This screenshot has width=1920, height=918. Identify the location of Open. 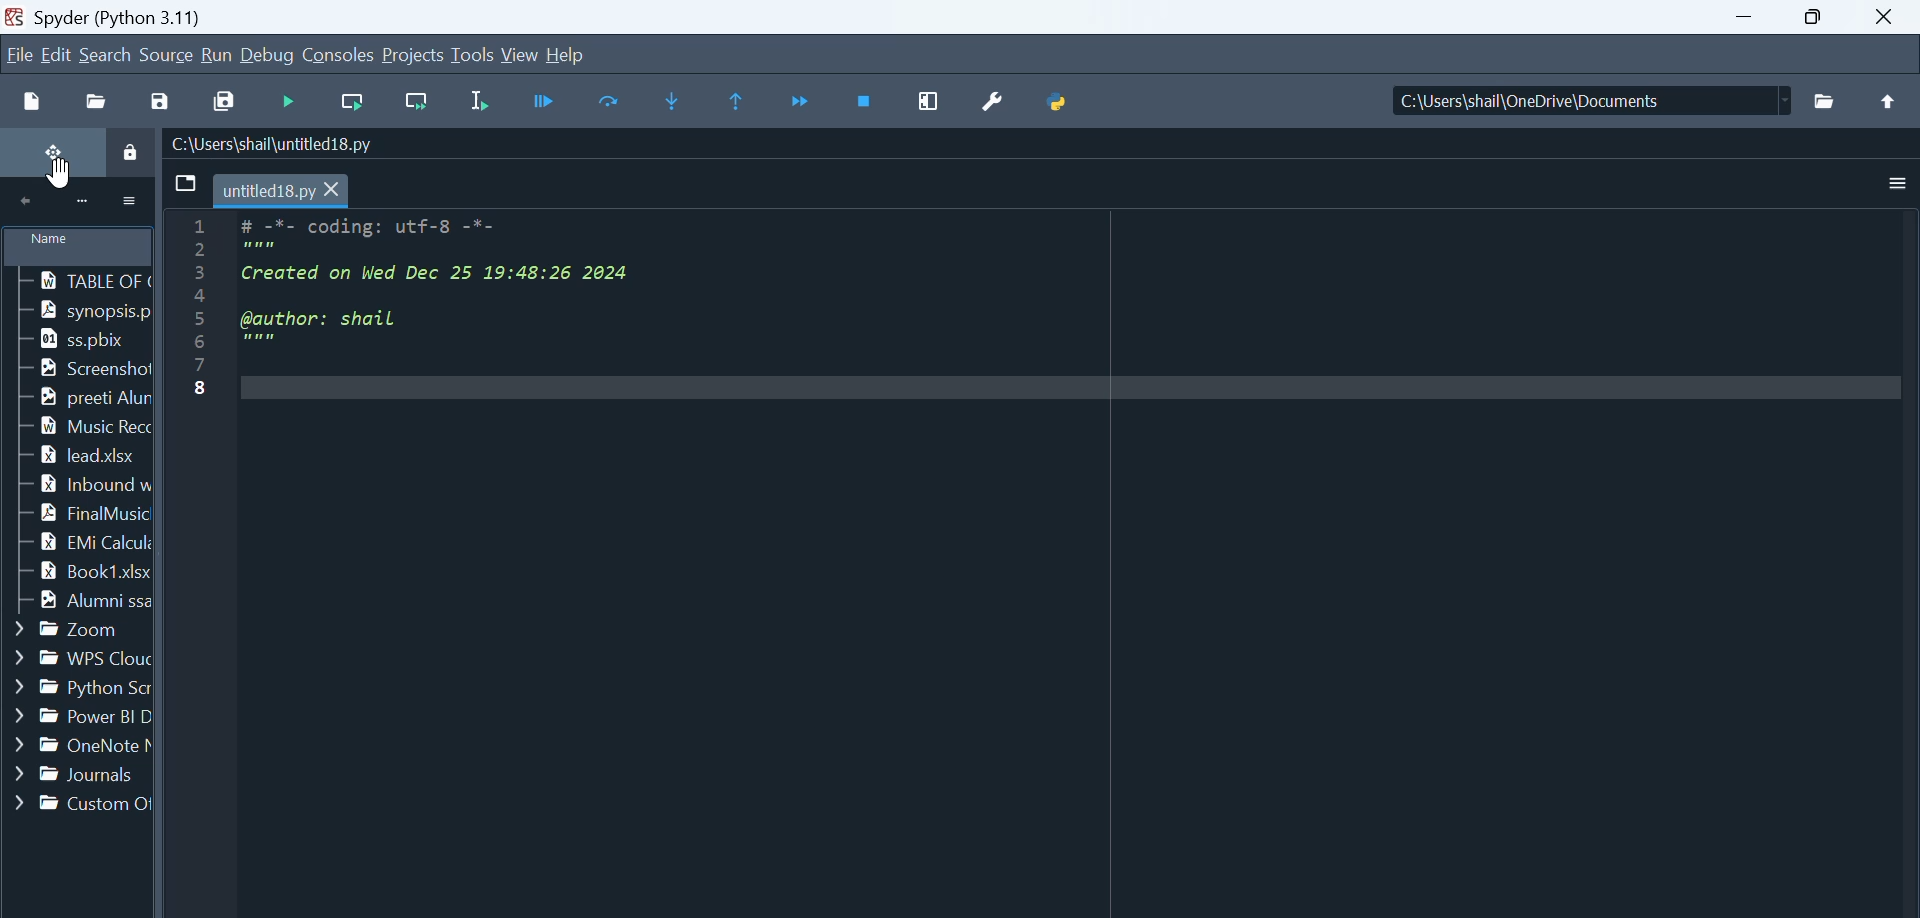
(100, 100).